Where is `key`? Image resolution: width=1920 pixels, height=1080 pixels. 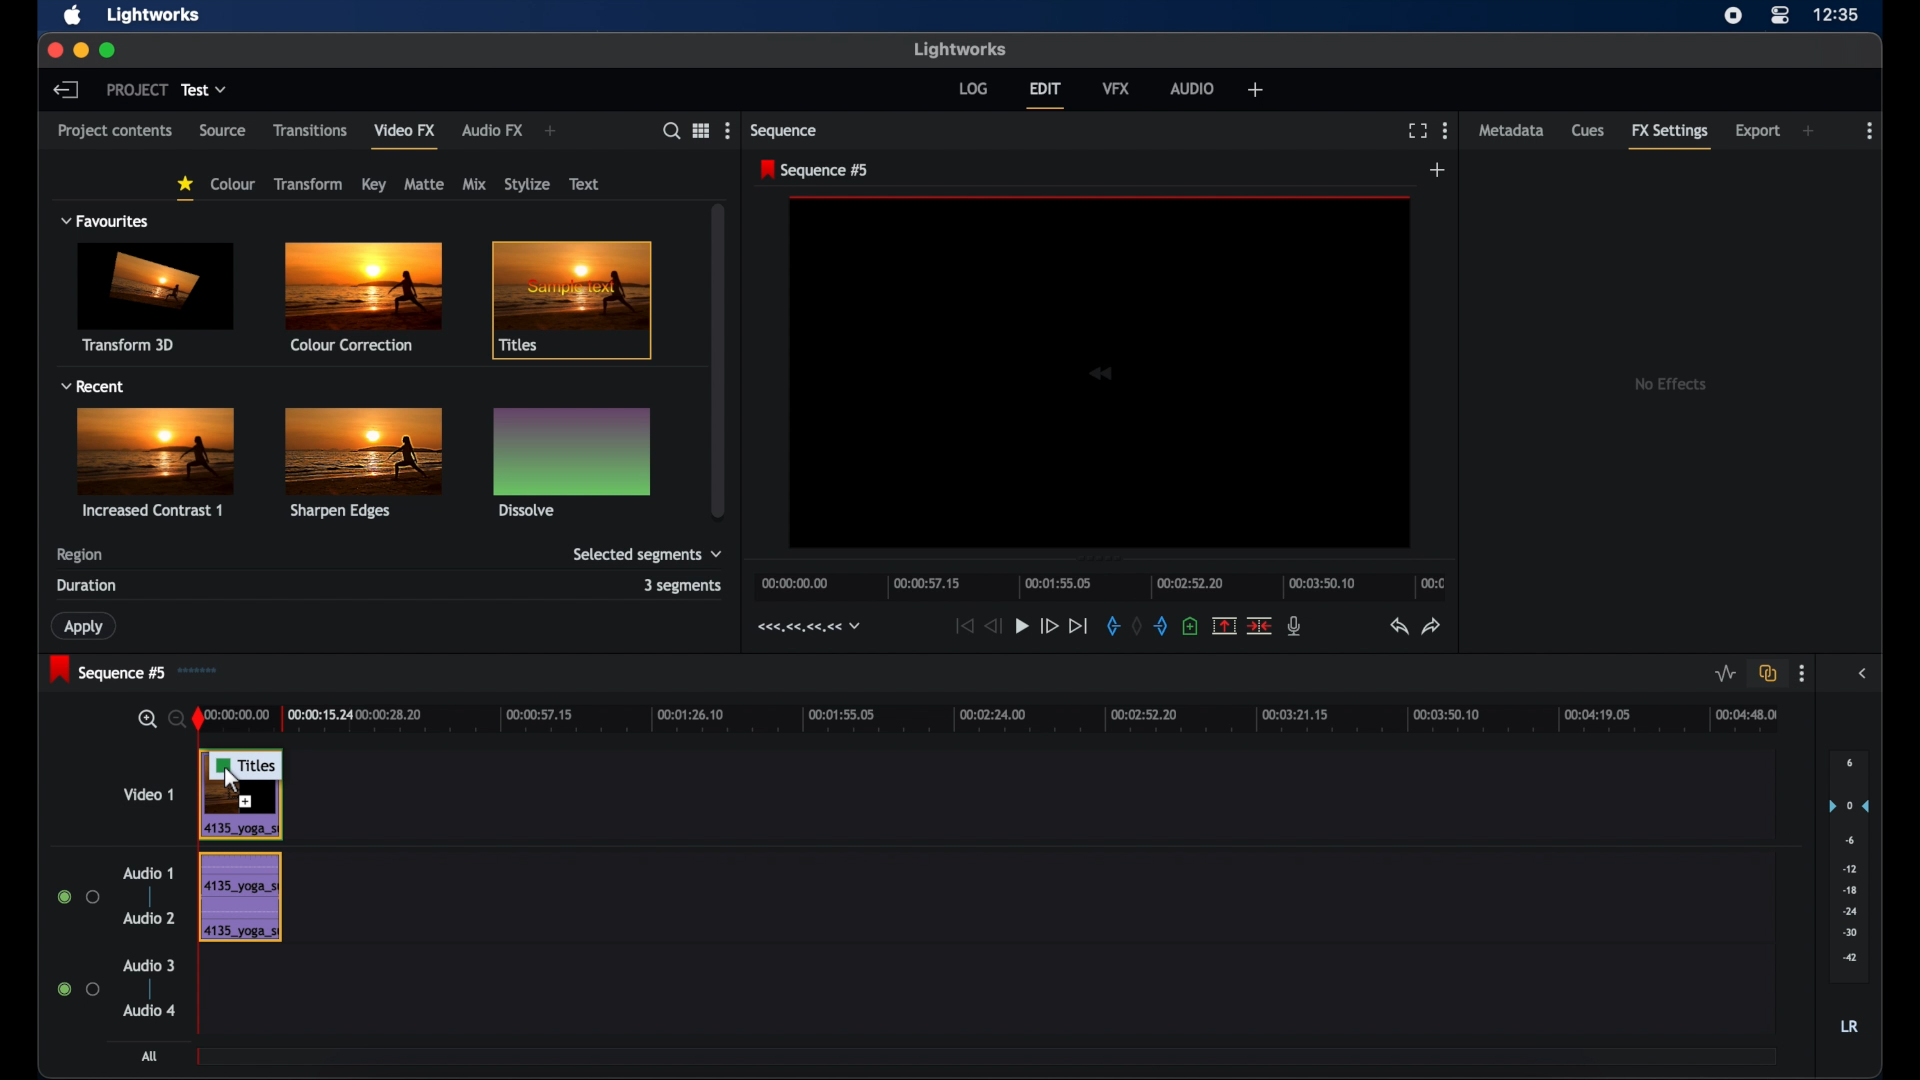 key is located at coordinates (374, 184).